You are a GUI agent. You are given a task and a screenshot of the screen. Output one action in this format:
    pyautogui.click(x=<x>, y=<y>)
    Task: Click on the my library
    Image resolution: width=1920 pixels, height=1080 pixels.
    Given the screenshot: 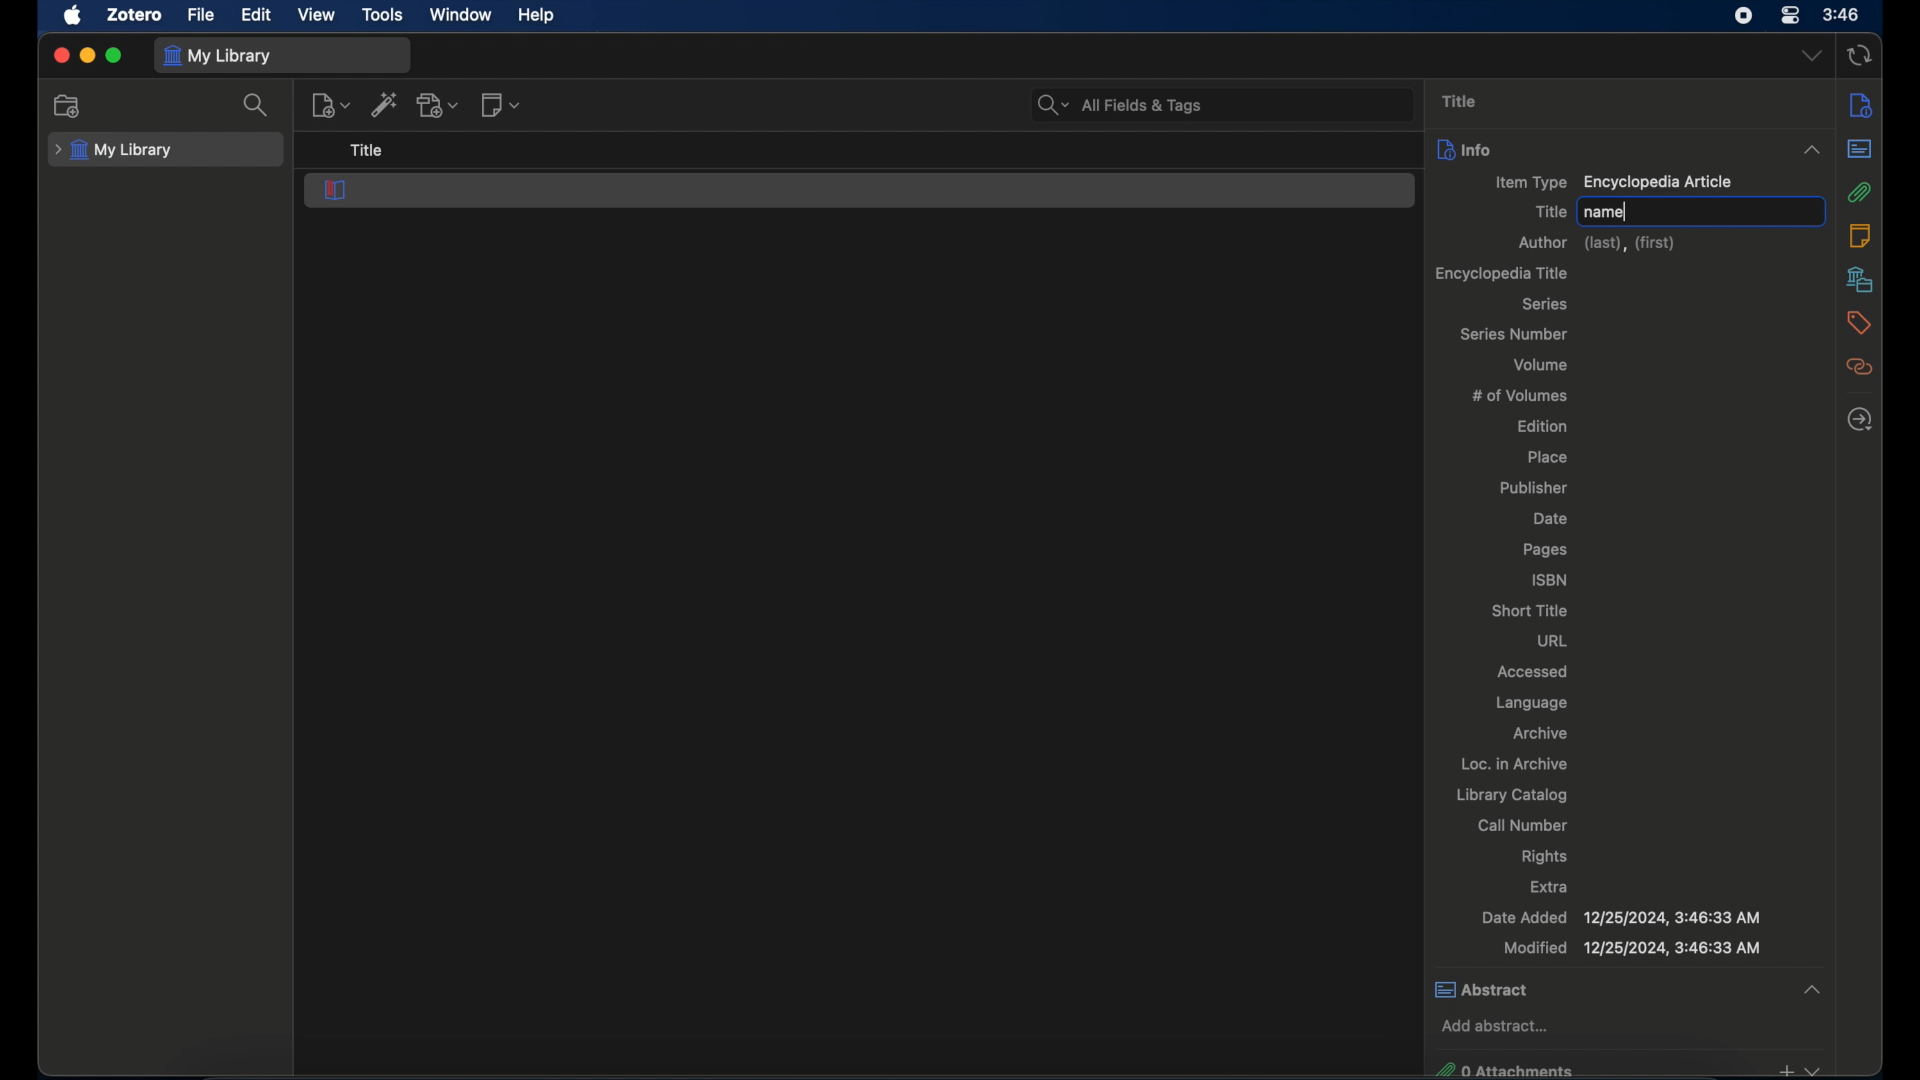 What is the action you would take?
    pyautogui.click(x=216, y=57)
    